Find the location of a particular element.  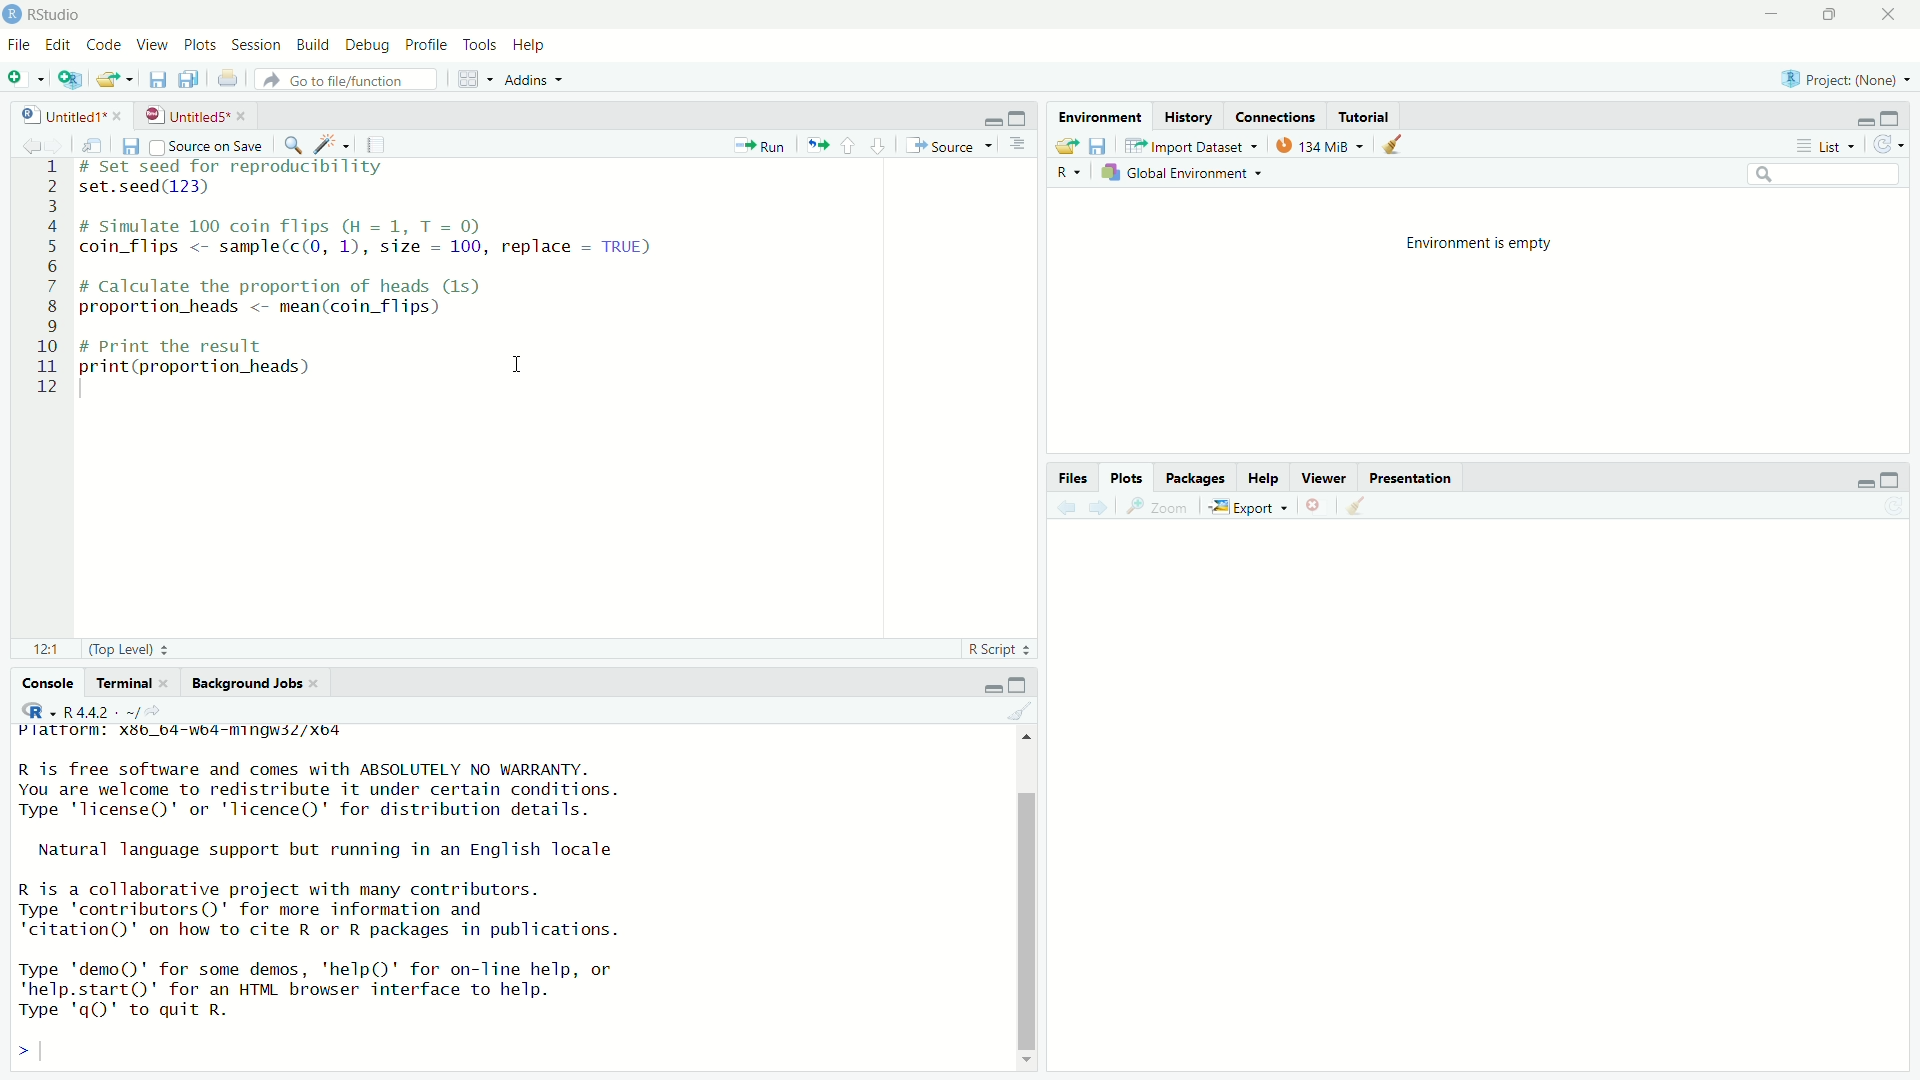

Natural language support but running in an English locale is located at coordinates (342, 852).